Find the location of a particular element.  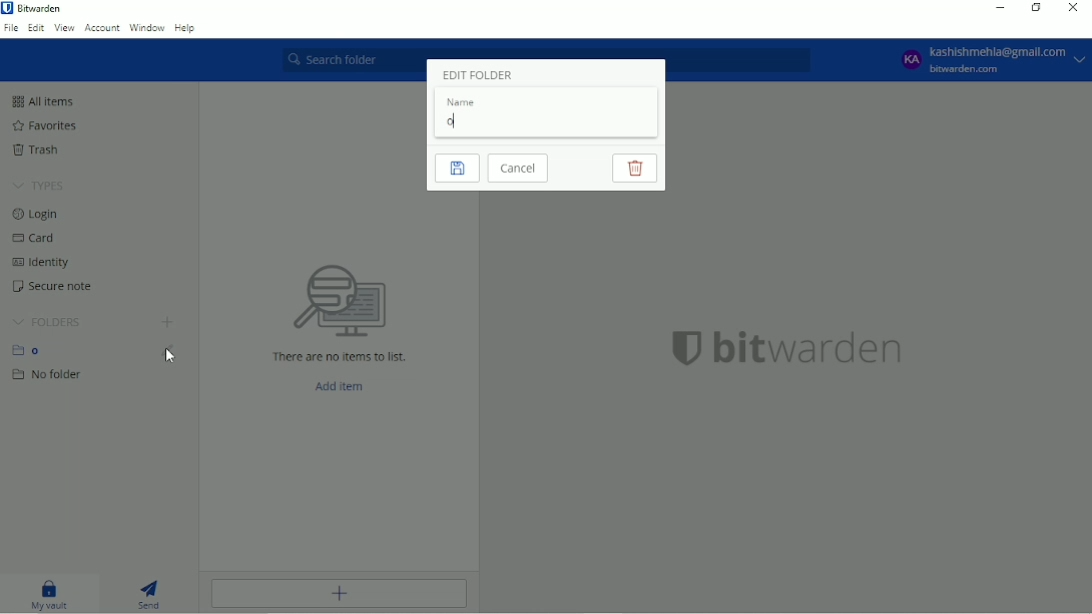

Save is located at coordinates (457, 168).